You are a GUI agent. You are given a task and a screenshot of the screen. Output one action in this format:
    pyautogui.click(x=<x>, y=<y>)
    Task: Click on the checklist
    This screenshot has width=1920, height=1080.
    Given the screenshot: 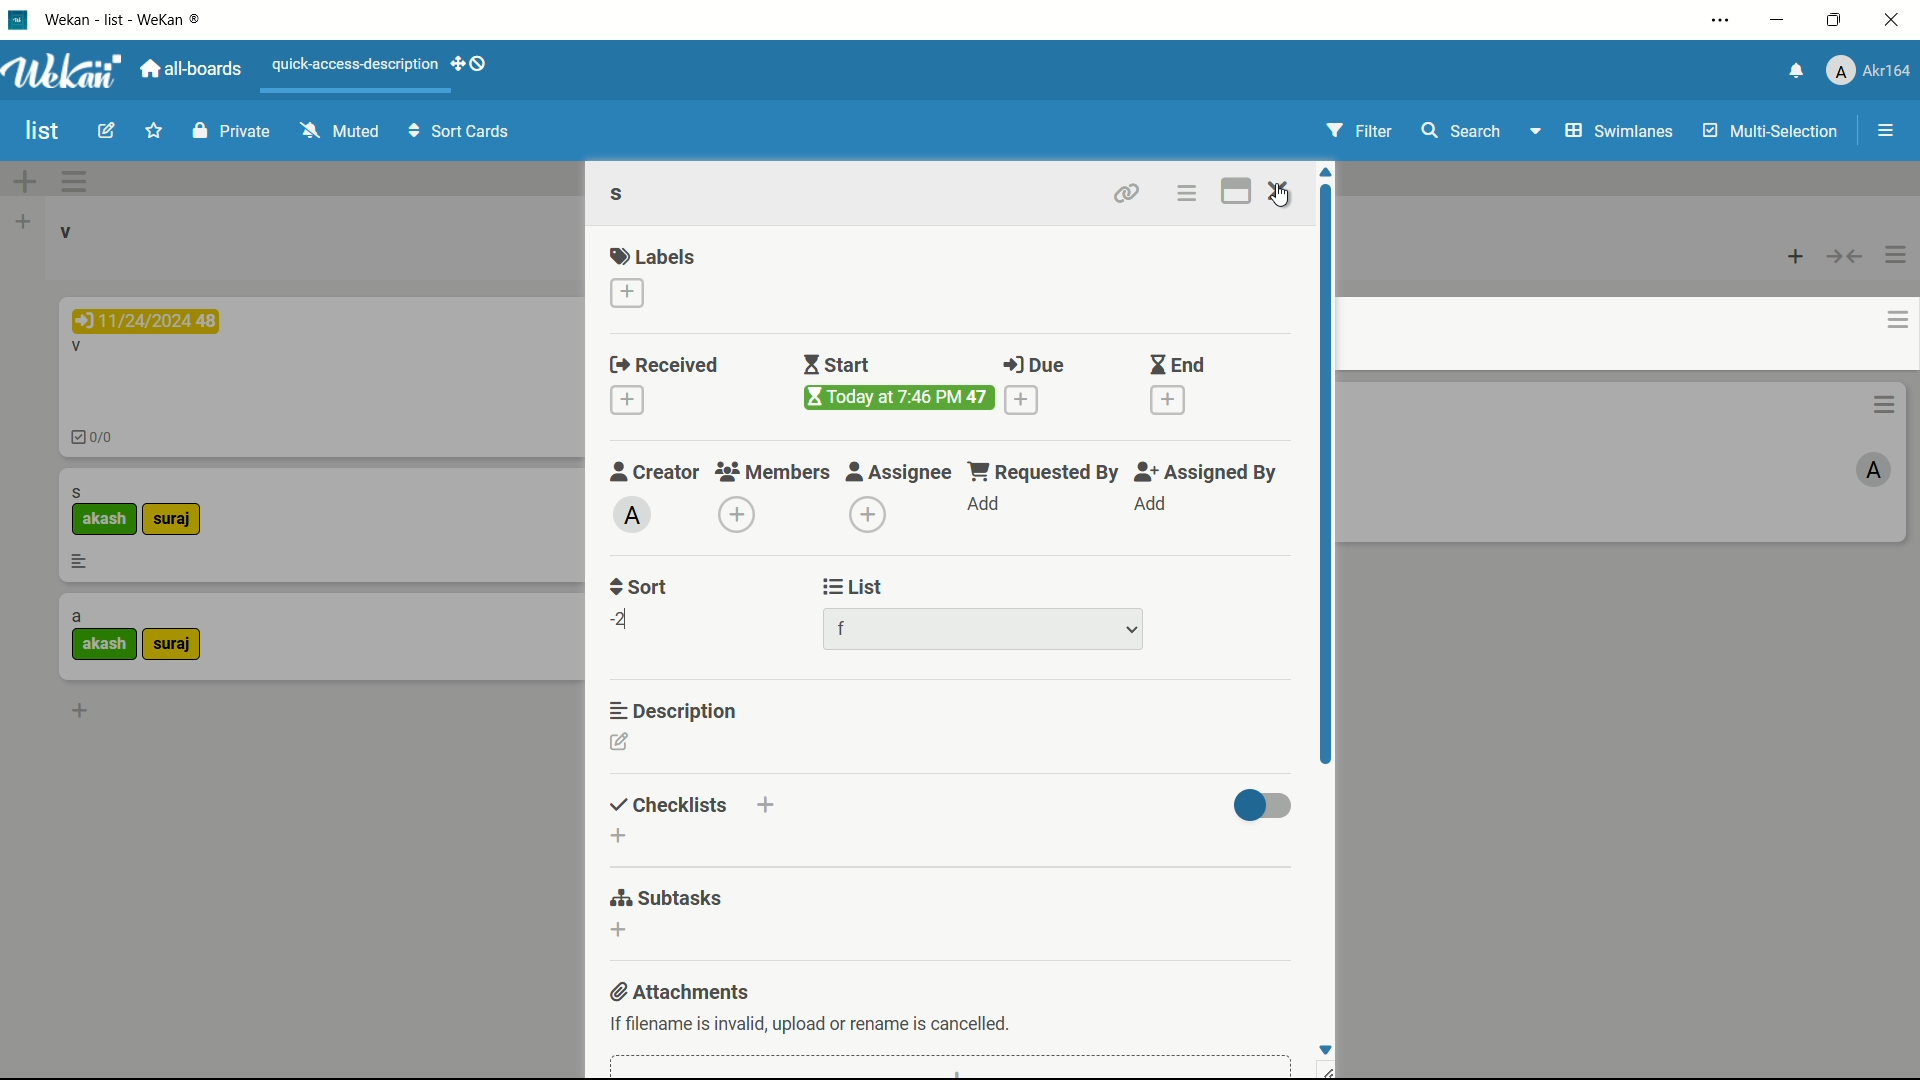 What is the action you would take?
    pyautogui.click(x=97, y=440)
    